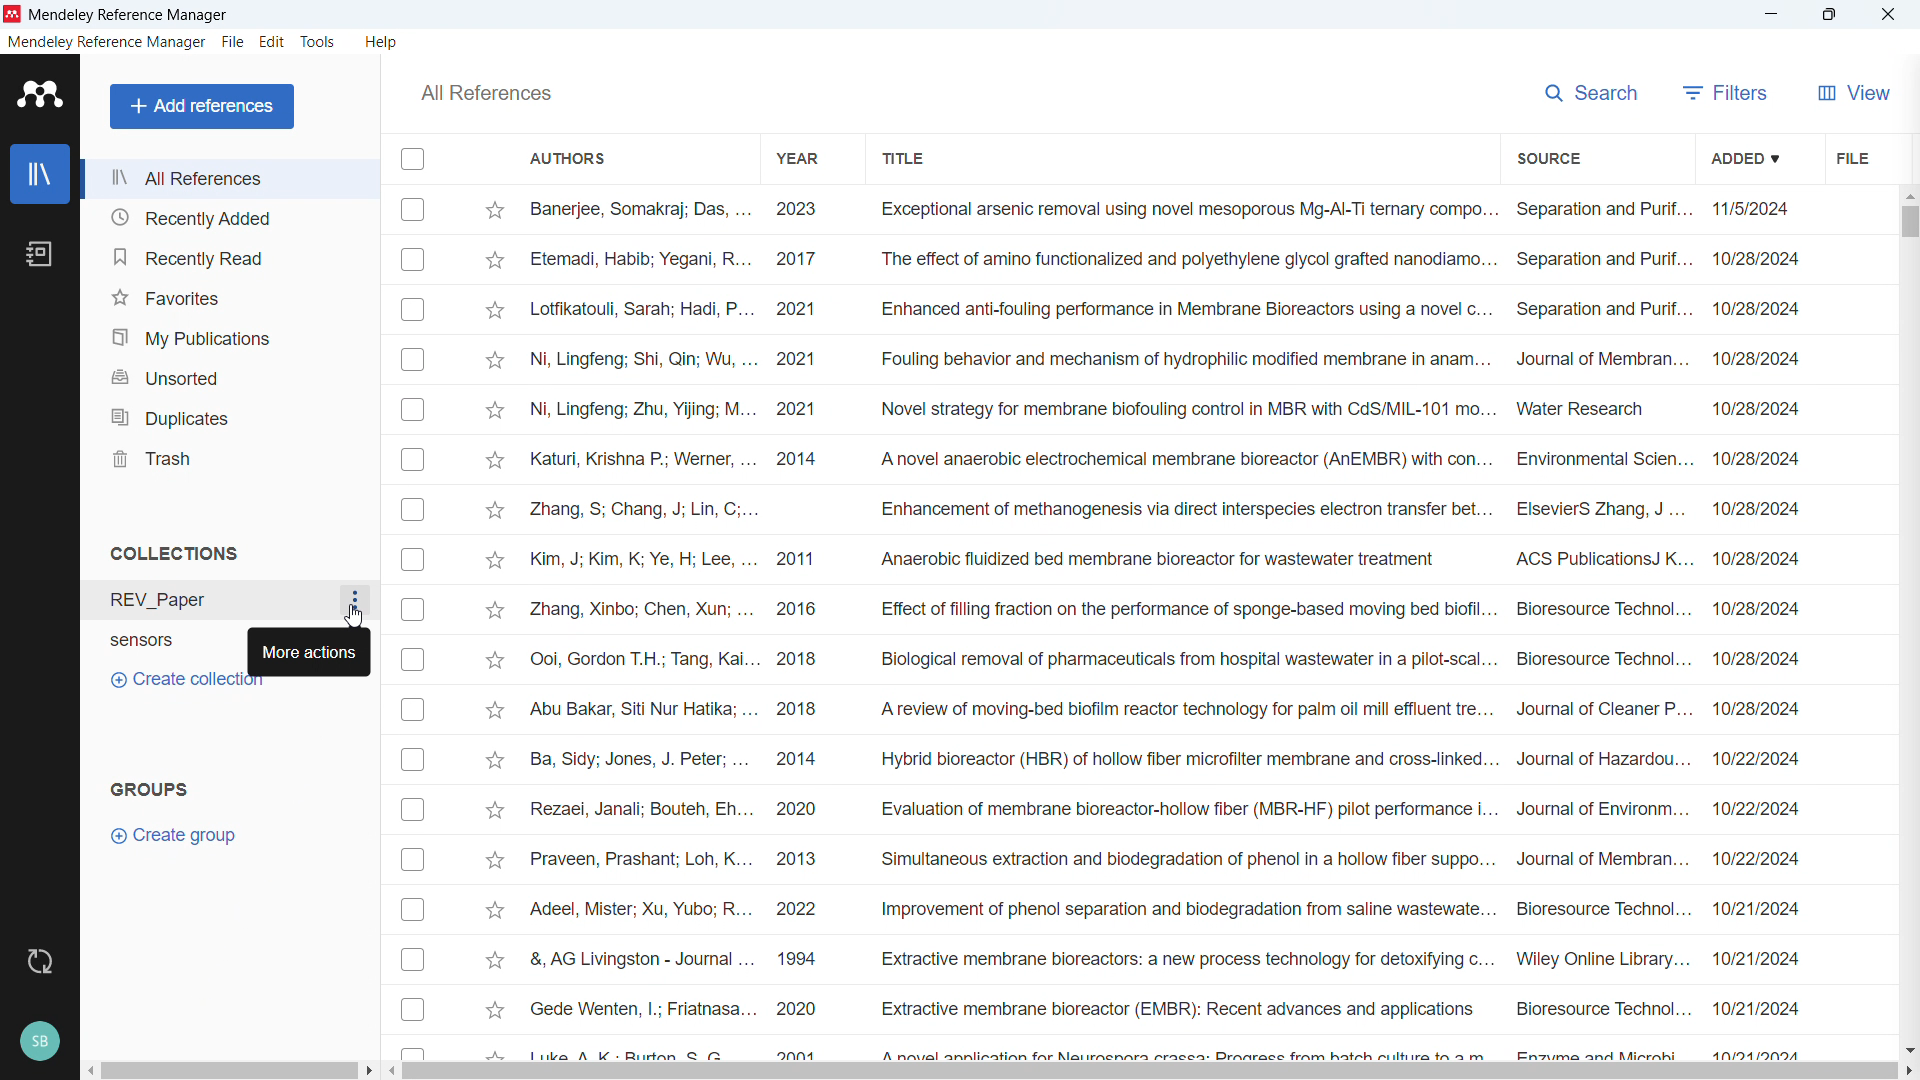 The height and width of the screenshot is (1080, 1920). What do you see at coordinates (1165, 658) in the screenshot?
I see `Ooi, Gordon T.H.; Tang, Kai... 2018 Biological removal of pharmaceuticals from hospital wastewater in a pilot-scal... Bioresource Technol... 10/28/2024` at bounding box center [1165, 658].